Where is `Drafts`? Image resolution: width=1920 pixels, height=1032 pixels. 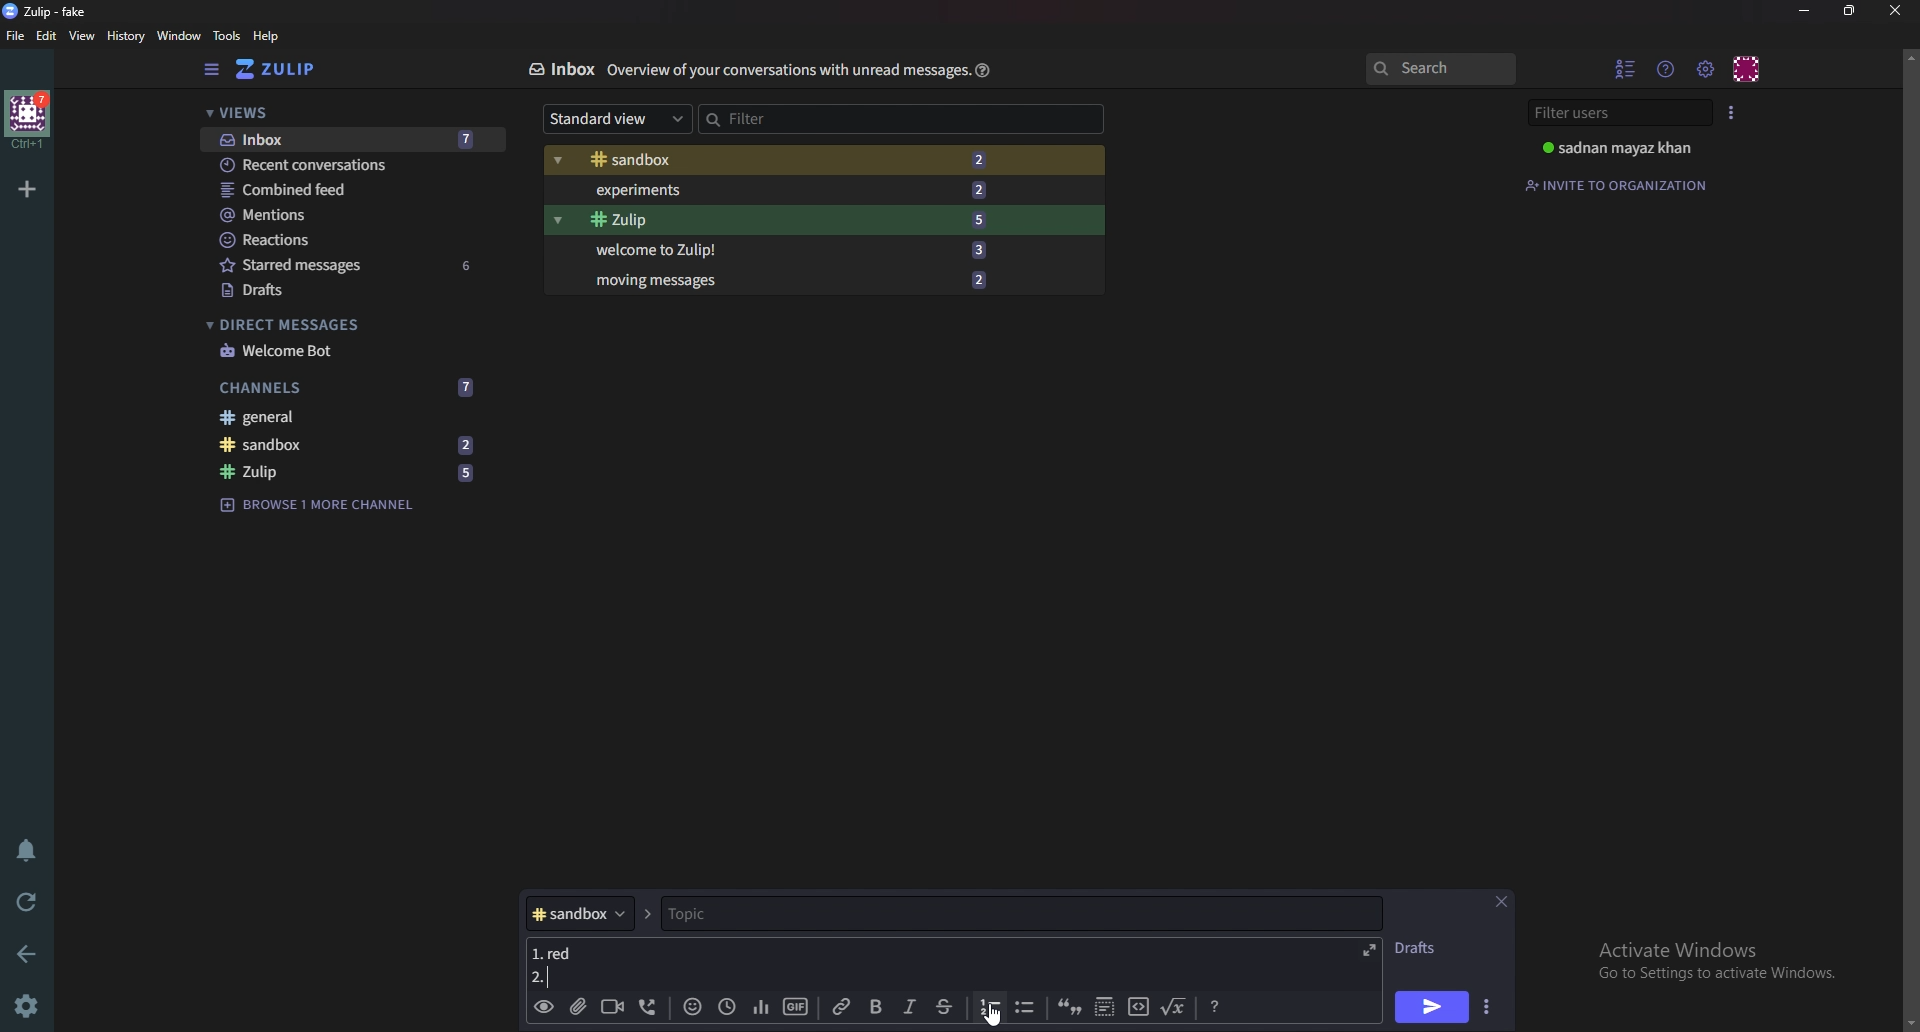
Drafts is located at coordinates (345, 290).